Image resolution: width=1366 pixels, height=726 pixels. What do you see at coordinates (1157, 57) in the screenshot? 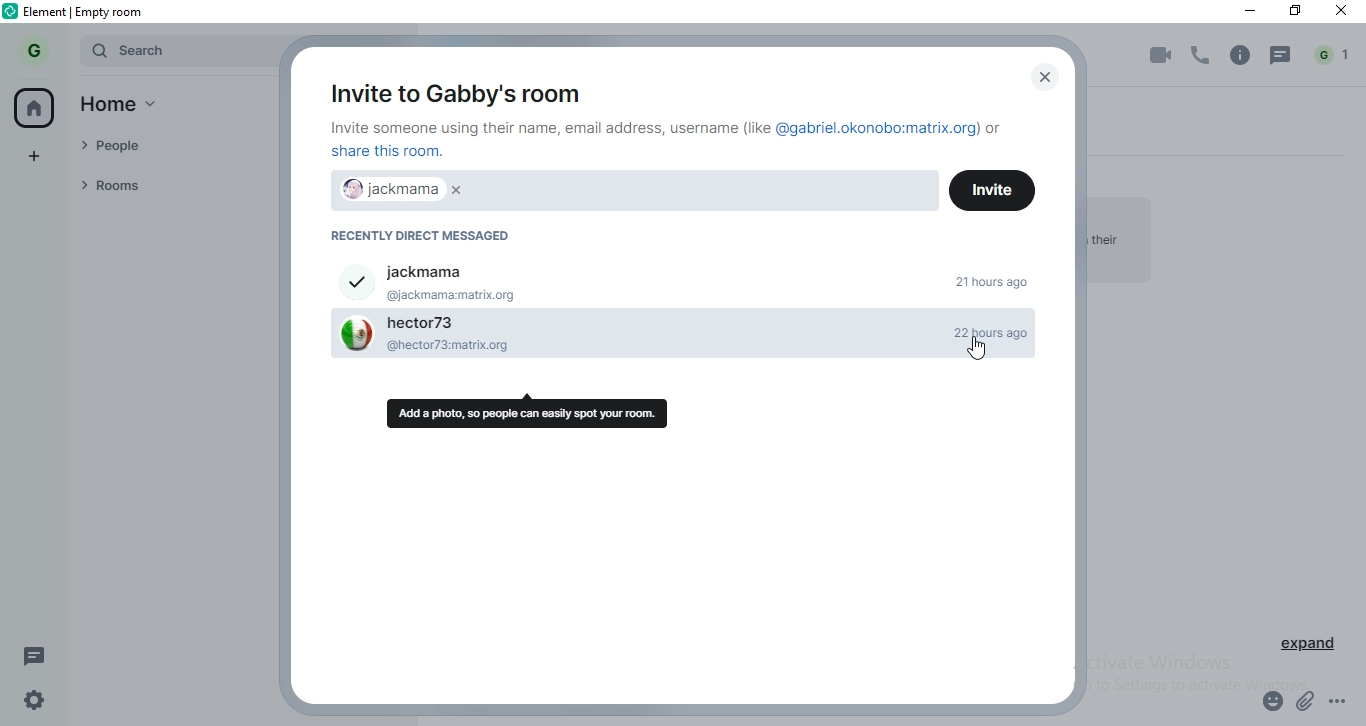
I see `video call` at bounding box center [1157, 57].